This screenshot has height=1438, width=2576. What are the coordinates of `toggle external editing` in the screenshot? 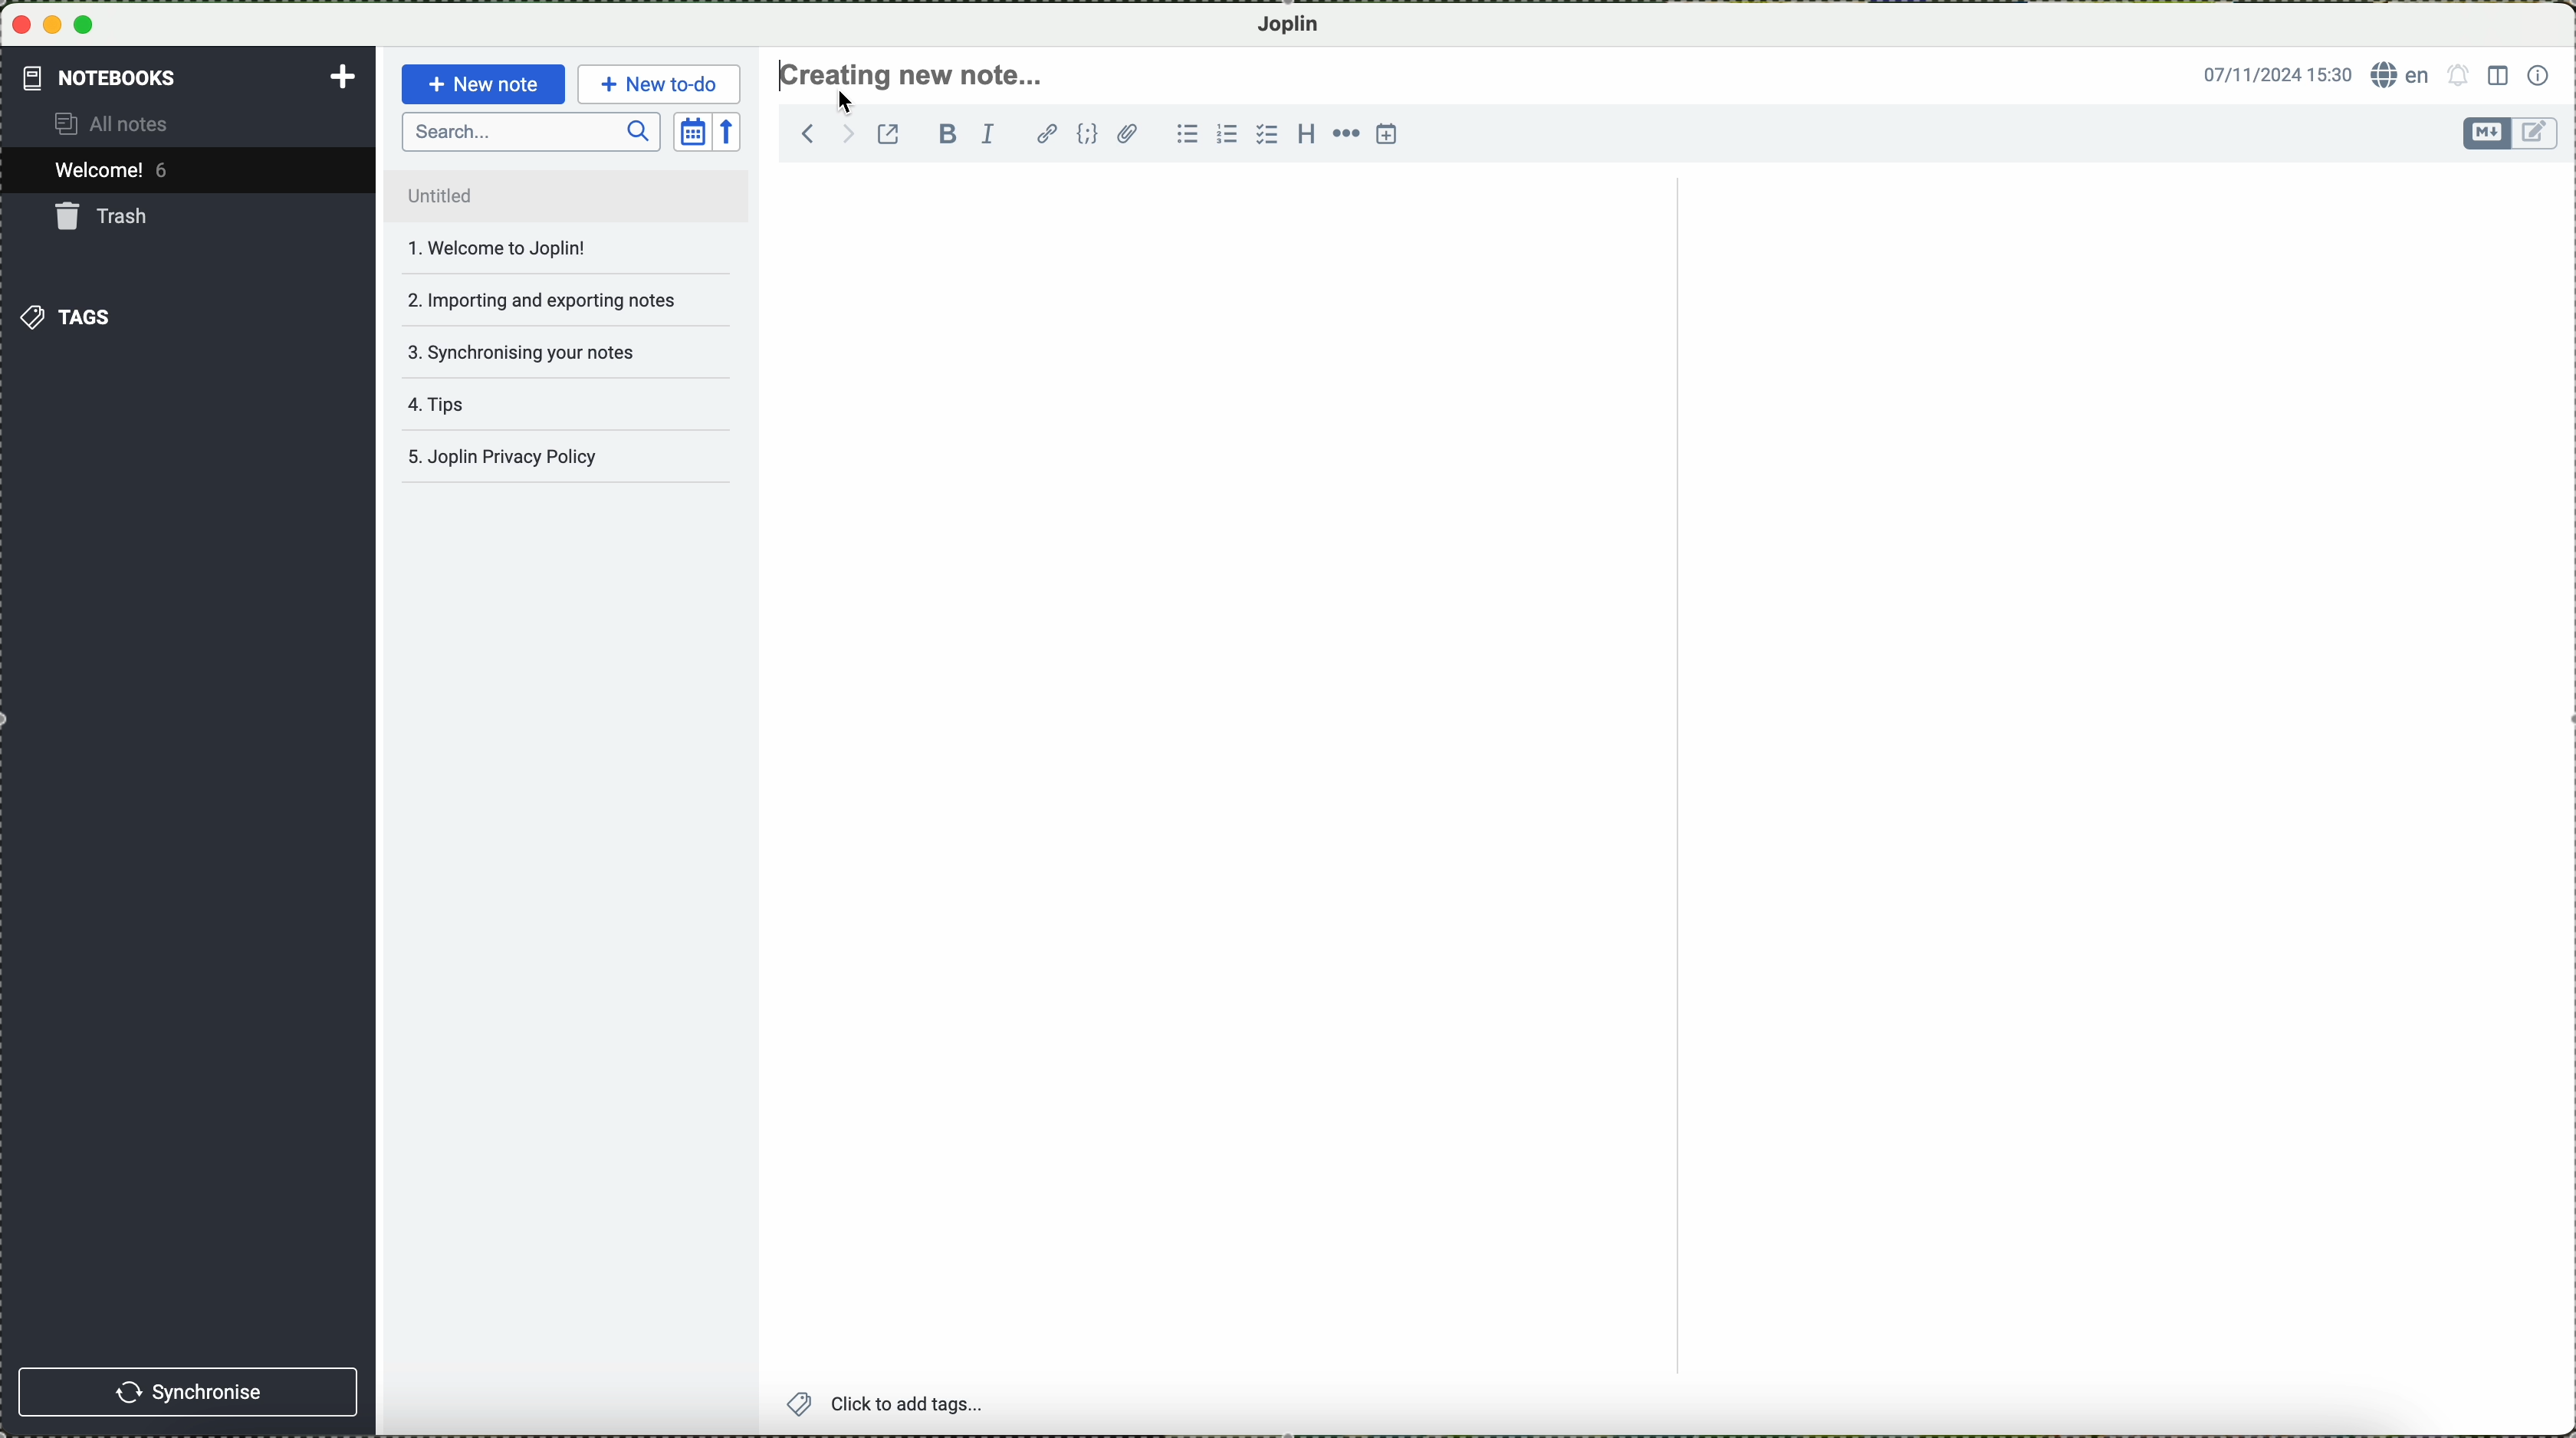 It's located at (889, 133).